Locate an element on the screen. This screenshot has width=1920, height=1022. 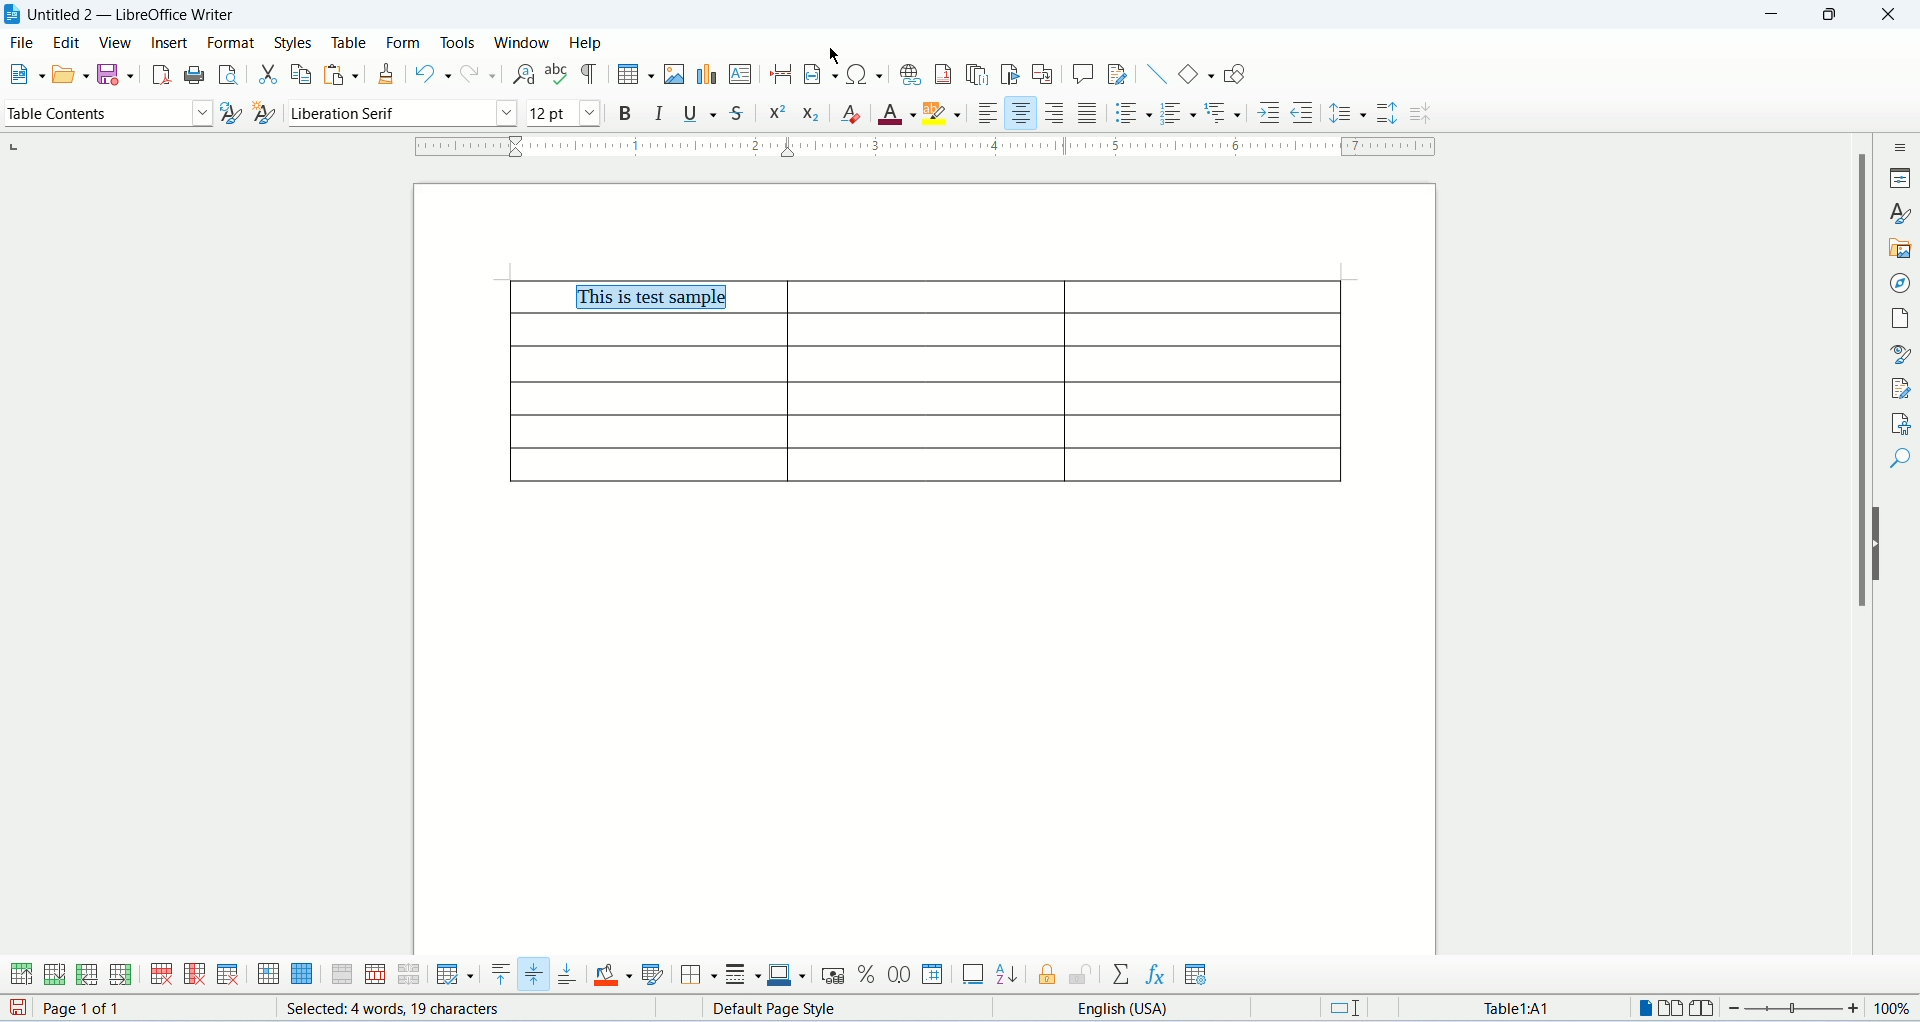
border color is located at coordinates (788, 977).